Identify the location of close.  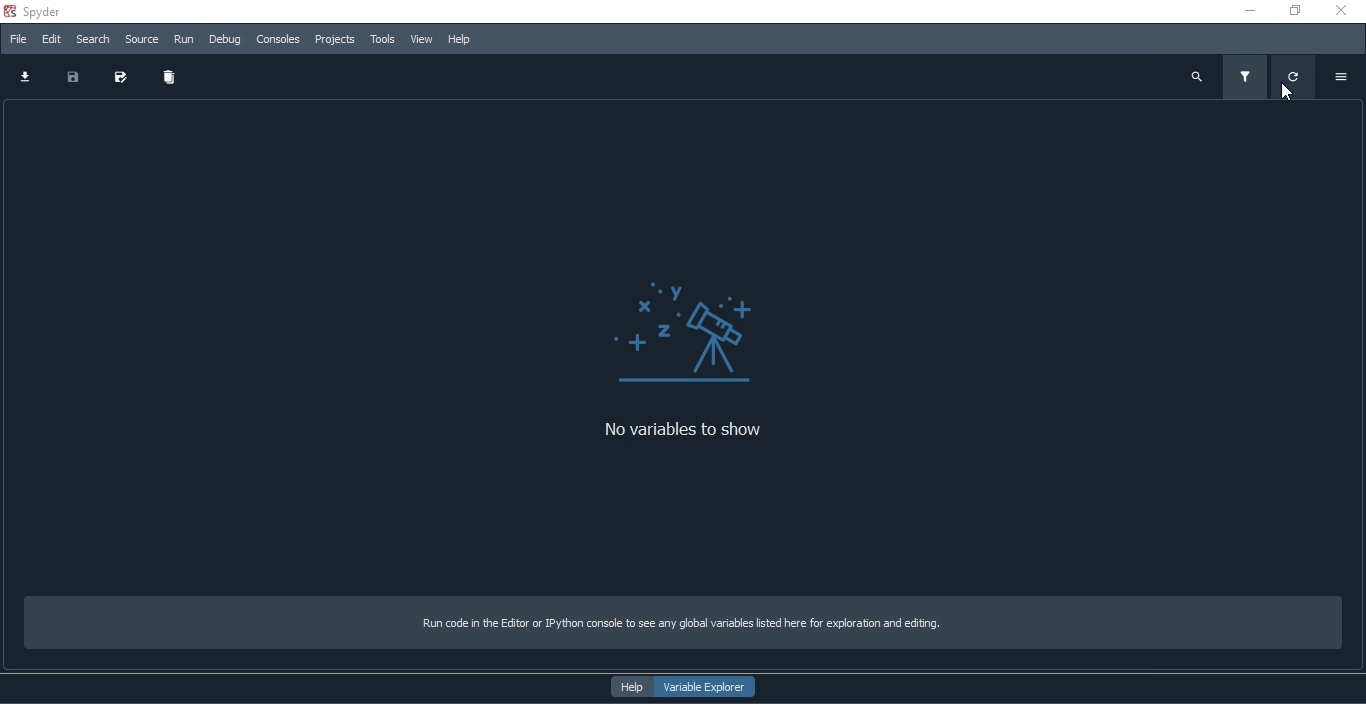
(1340, 11).